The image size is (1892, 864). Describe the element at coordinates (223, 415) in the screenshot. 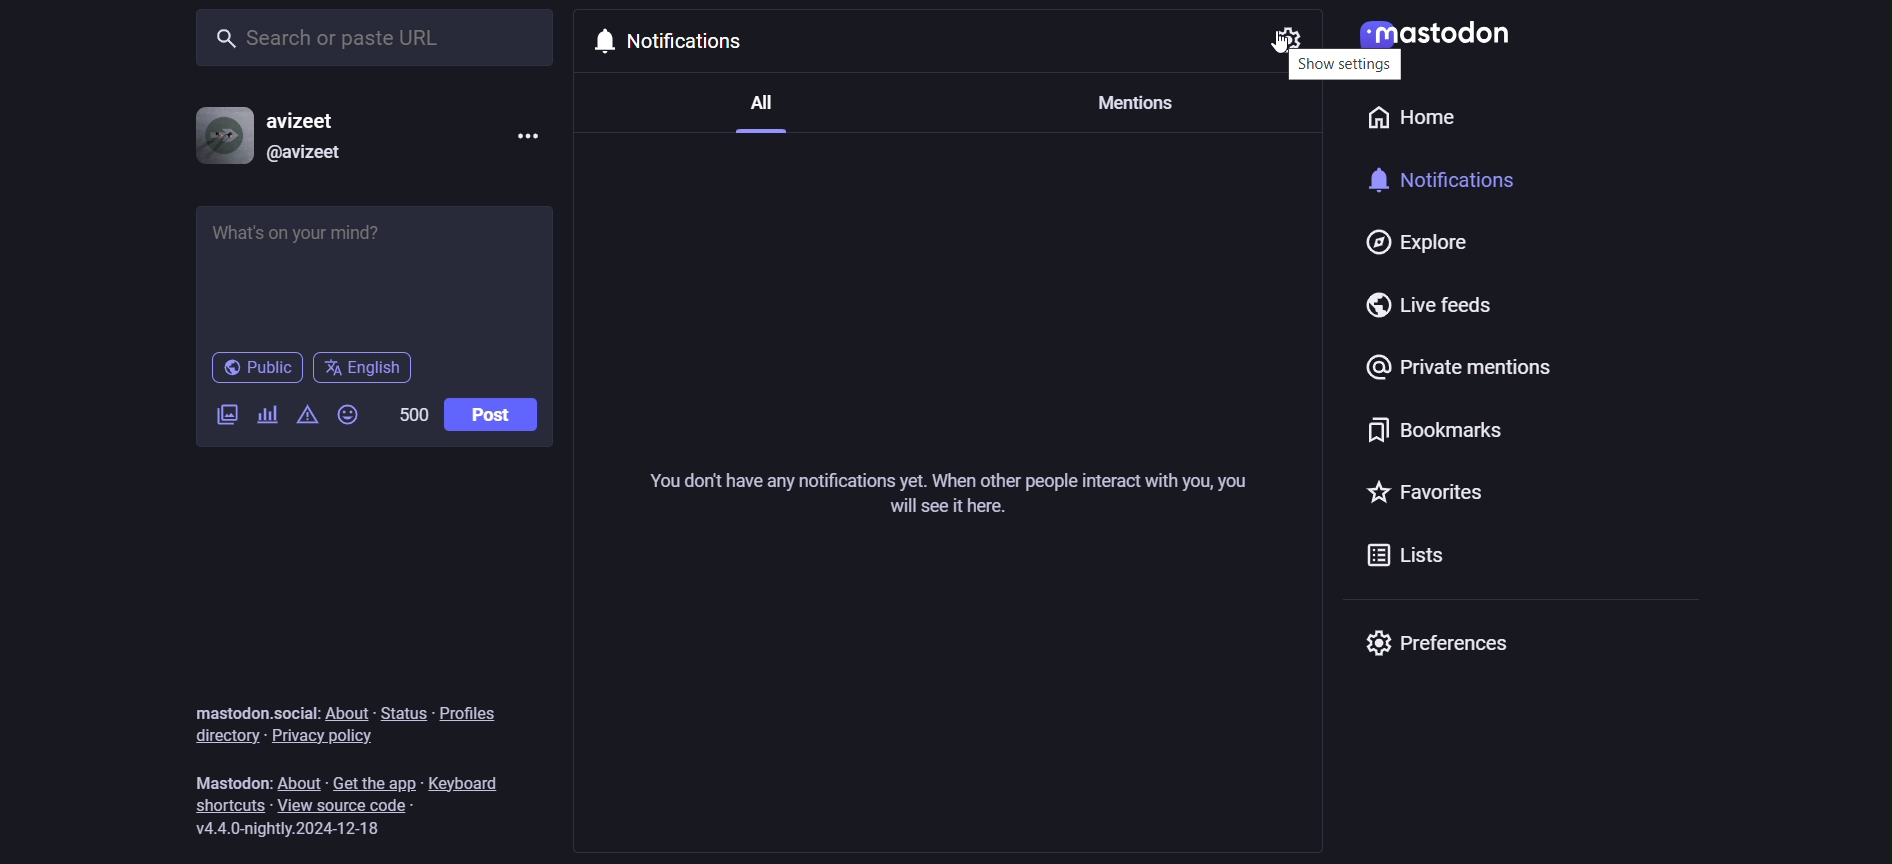

I see `add images` at that location.